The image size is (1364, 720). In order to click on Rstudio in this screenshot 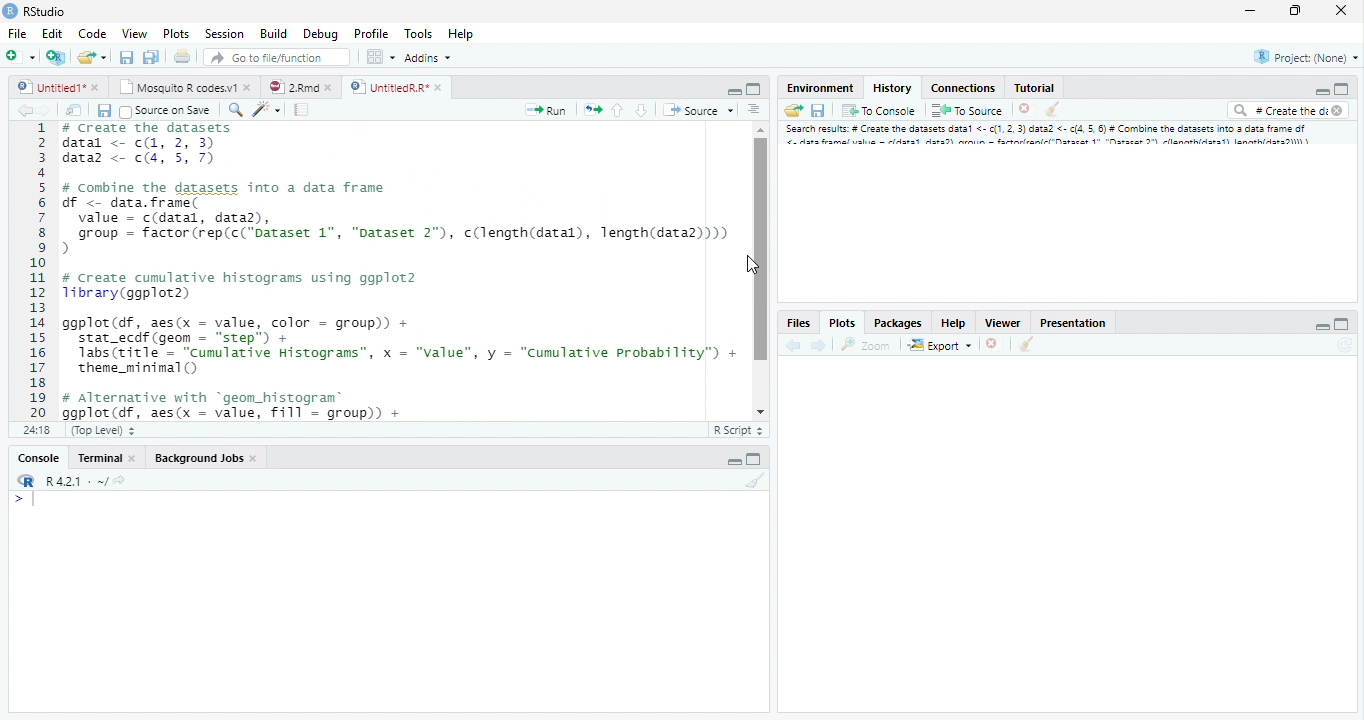, I will do `click(34, 10)`.